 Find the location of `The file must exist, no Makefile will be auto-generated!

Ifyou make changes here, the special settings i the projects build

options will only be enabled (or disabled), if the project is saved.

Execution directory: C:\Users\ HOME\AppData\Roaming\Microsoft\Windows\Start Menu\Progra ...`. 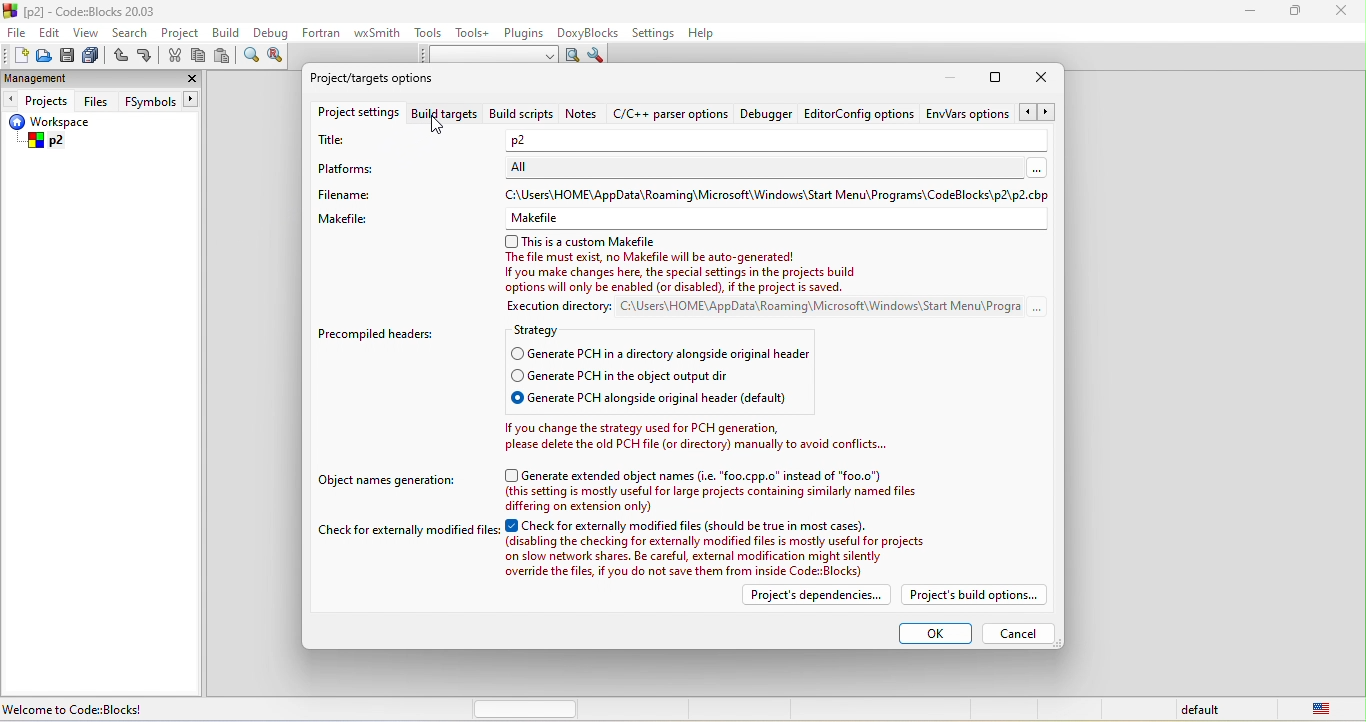

The file must exist, no Makefile will be auto-generated!

Ifyou make changes here, the special settings i the projects build

options will only be enabled (or disabled), if the project is saved.

Execution directory: C:\Users\ HOME\AppData\Roaming\Microsoft\Windows\Start Menu\Progra ... is located at coordinates (774, 284).